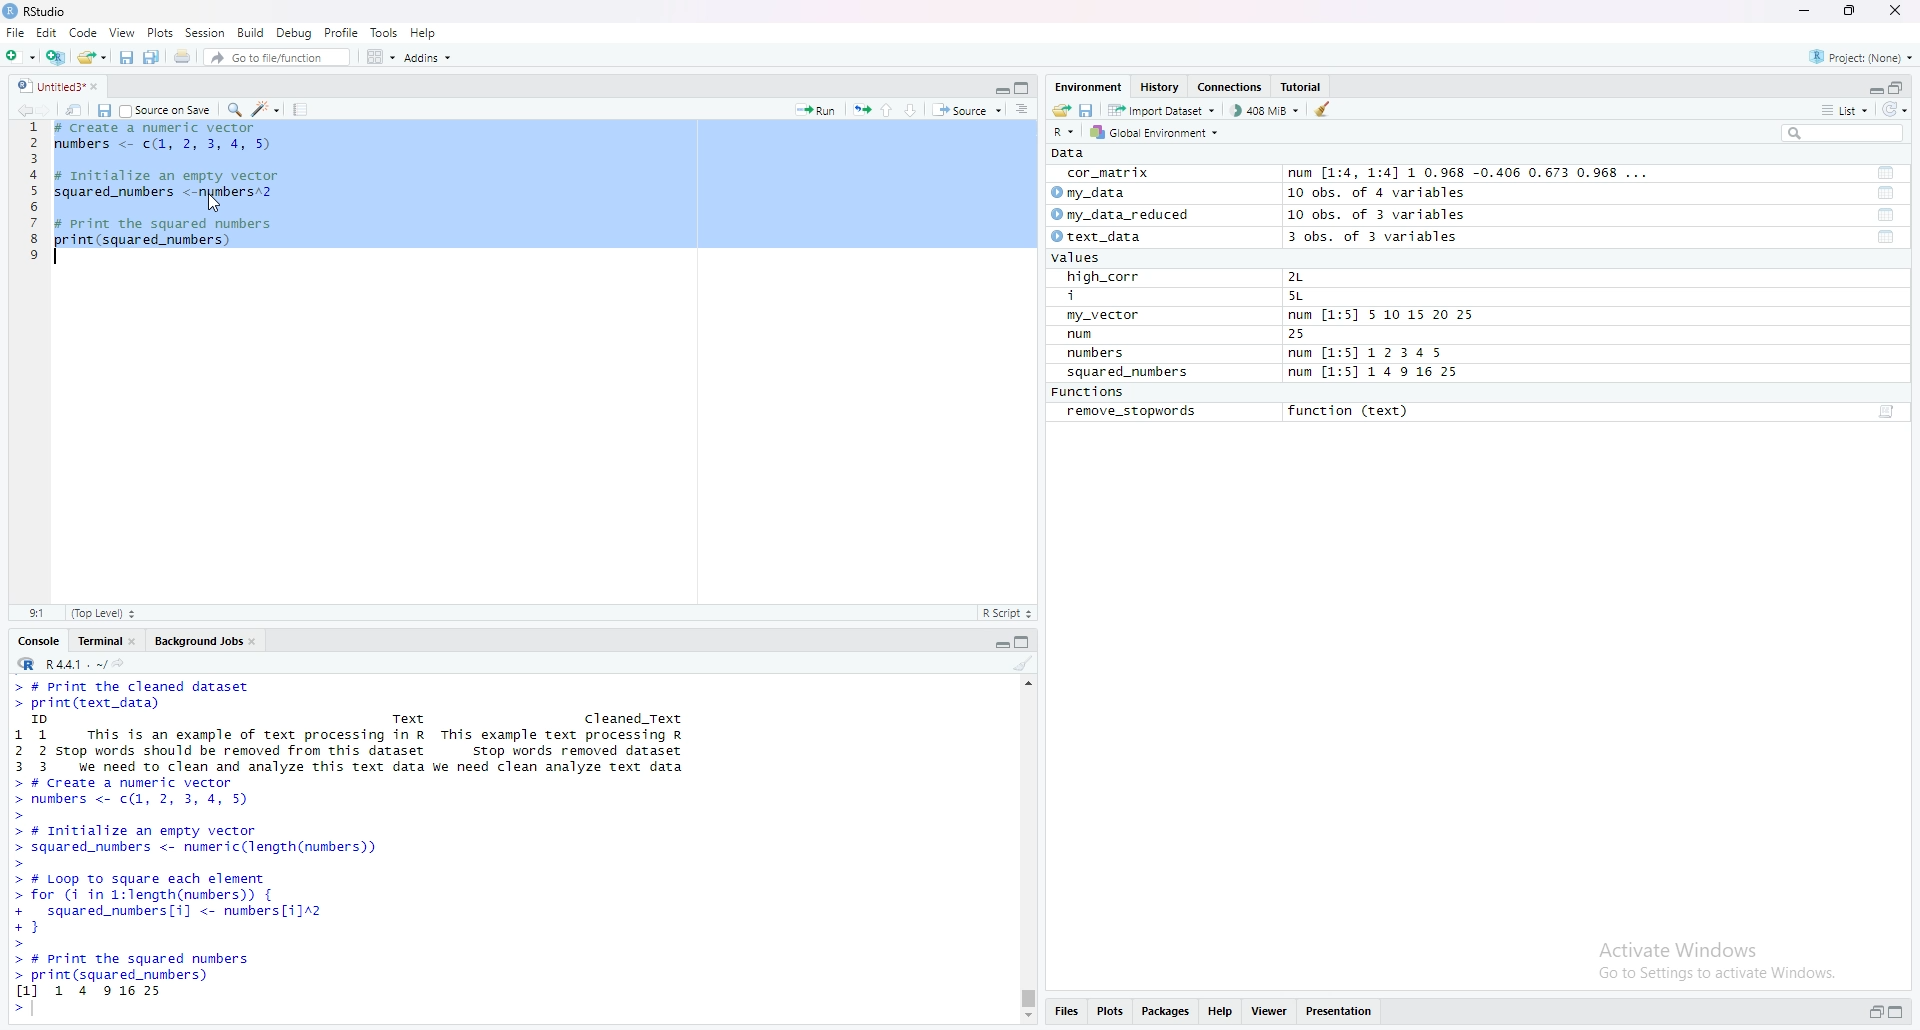 The height and width of the screenshot is (1030, 1920). Describe the element at coordinates (1376, 193) in the screenshot. I see `10 obs. of 4 variables` at that location.